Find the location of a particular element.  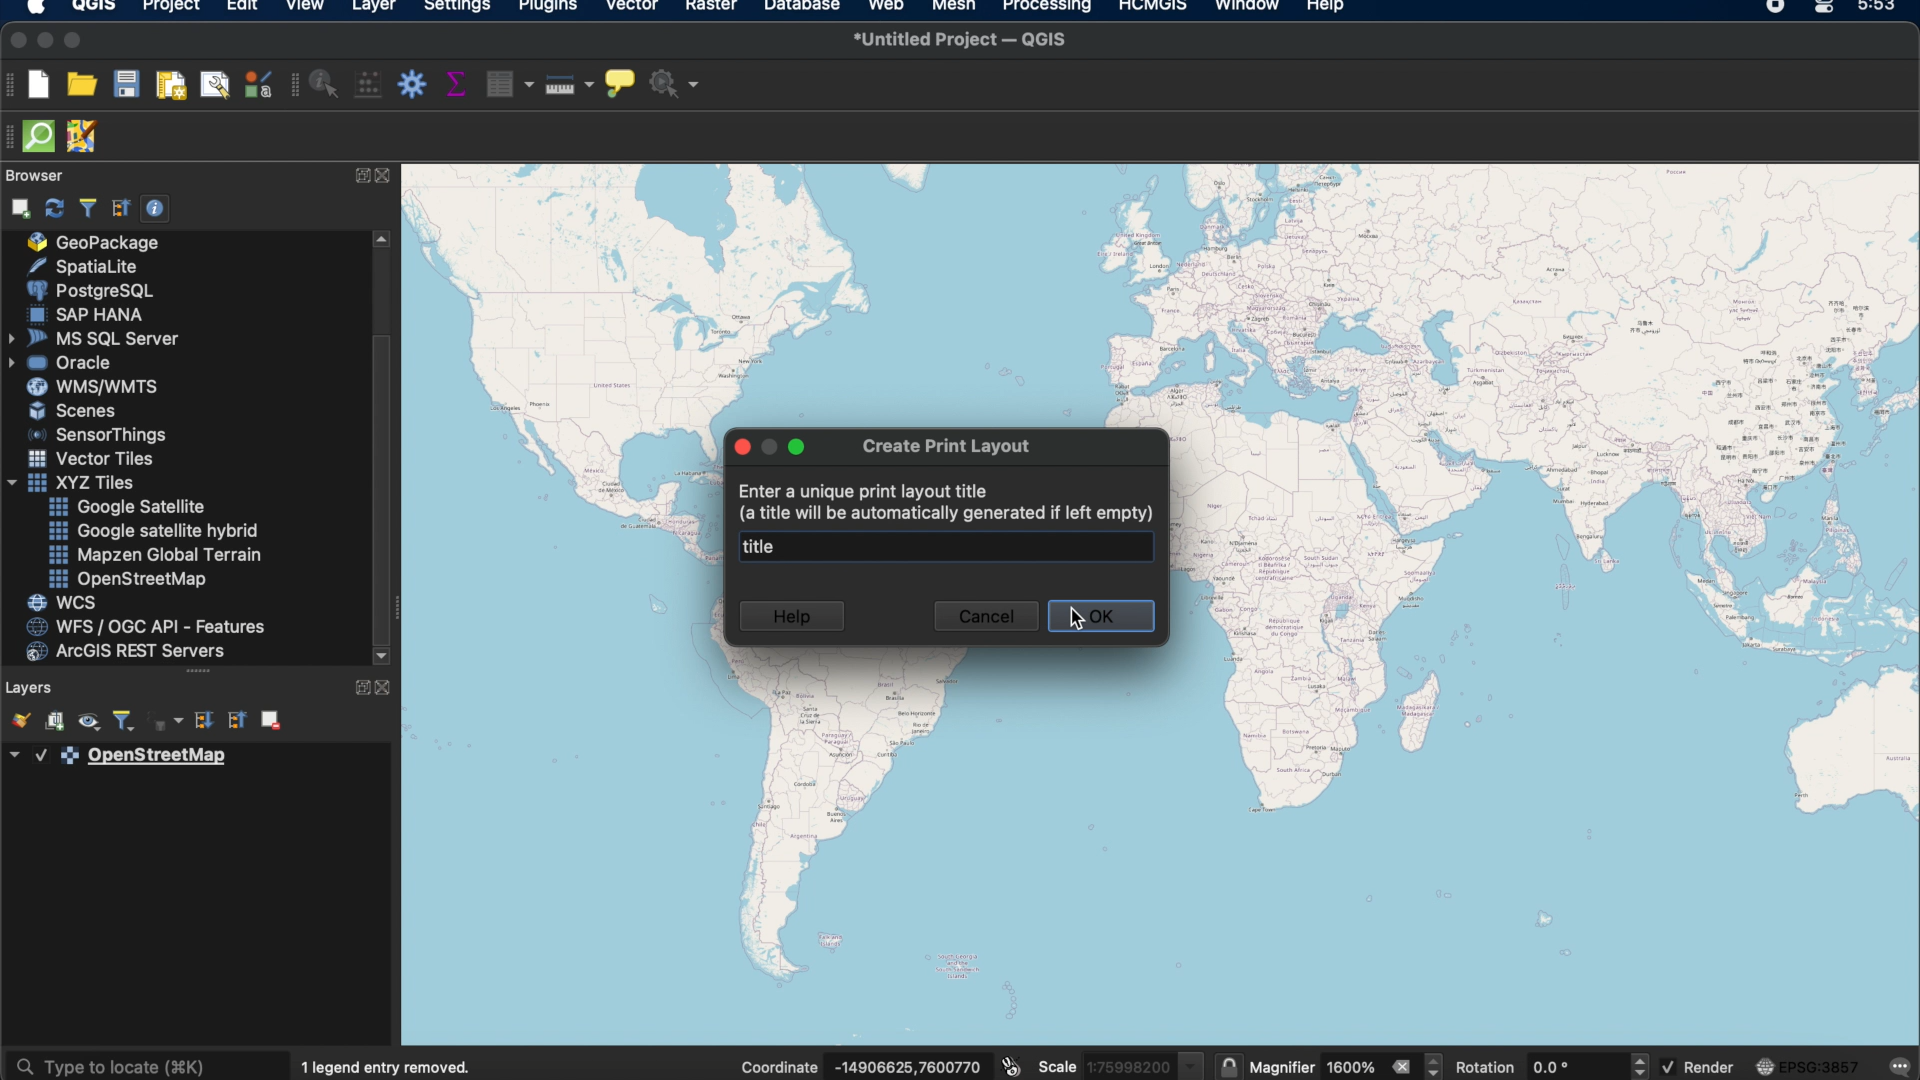

wcs is located at coordinates (100, 603).